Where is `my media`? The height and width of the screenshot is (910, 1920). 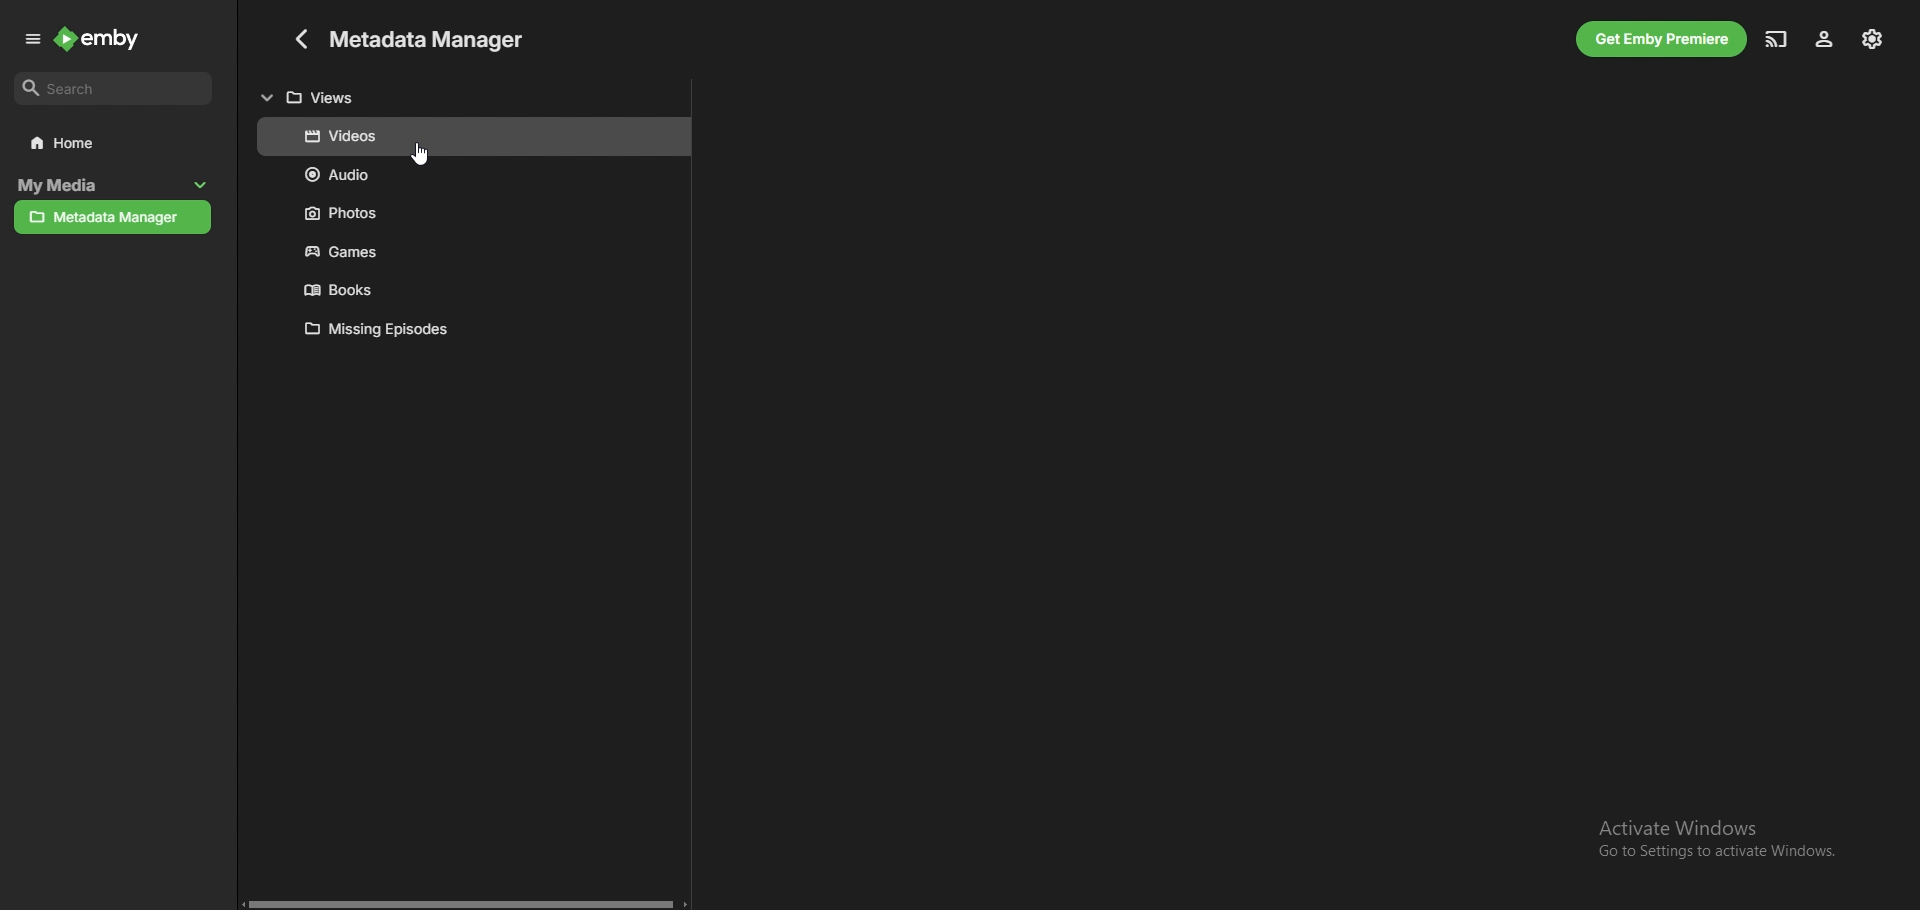
my media is located at coordinates (89, 186).